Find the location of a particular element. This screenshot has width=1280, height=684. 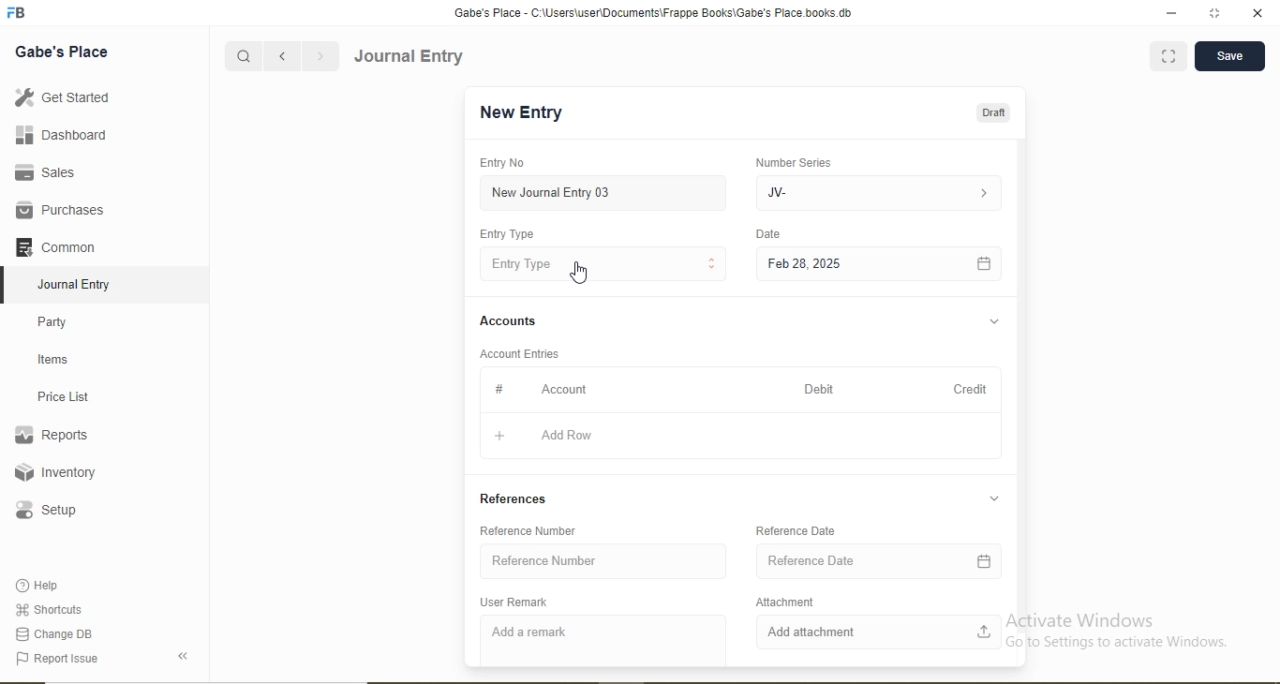

Logo is located at coordinates (17, 13).